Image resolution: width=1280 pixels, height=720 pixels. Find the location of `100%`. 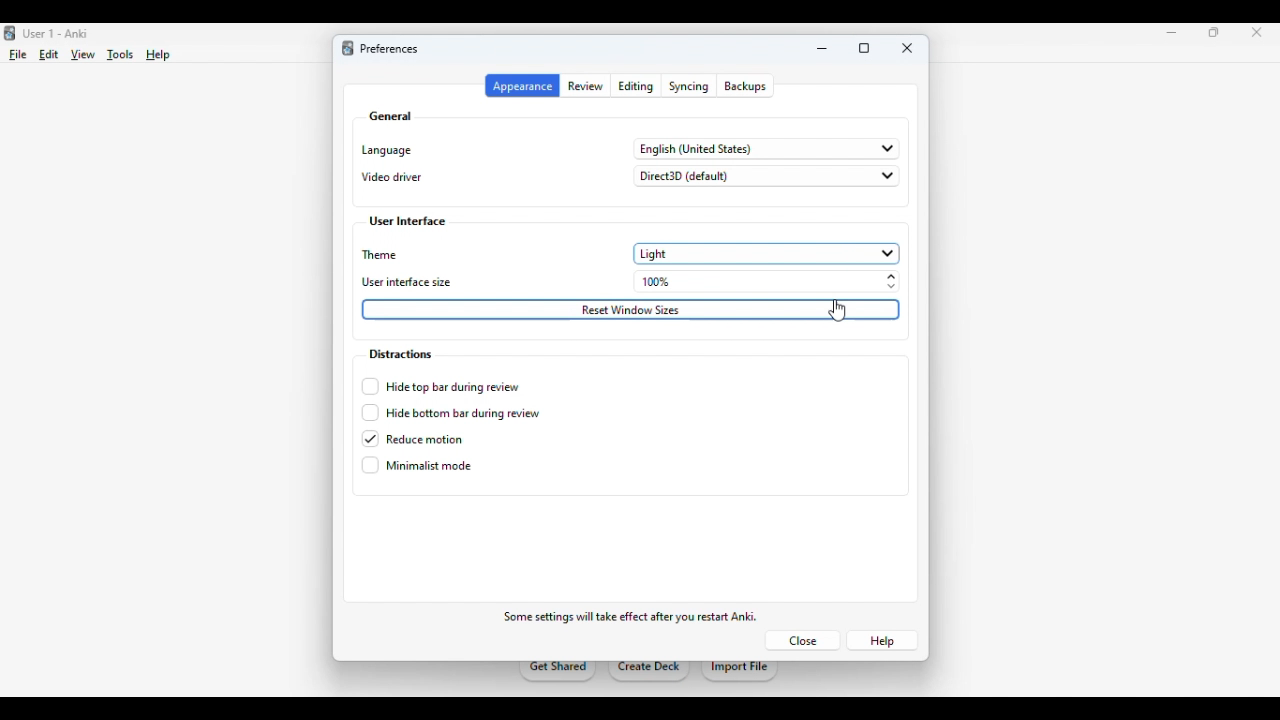

100% is located at coordinates (770, 282).